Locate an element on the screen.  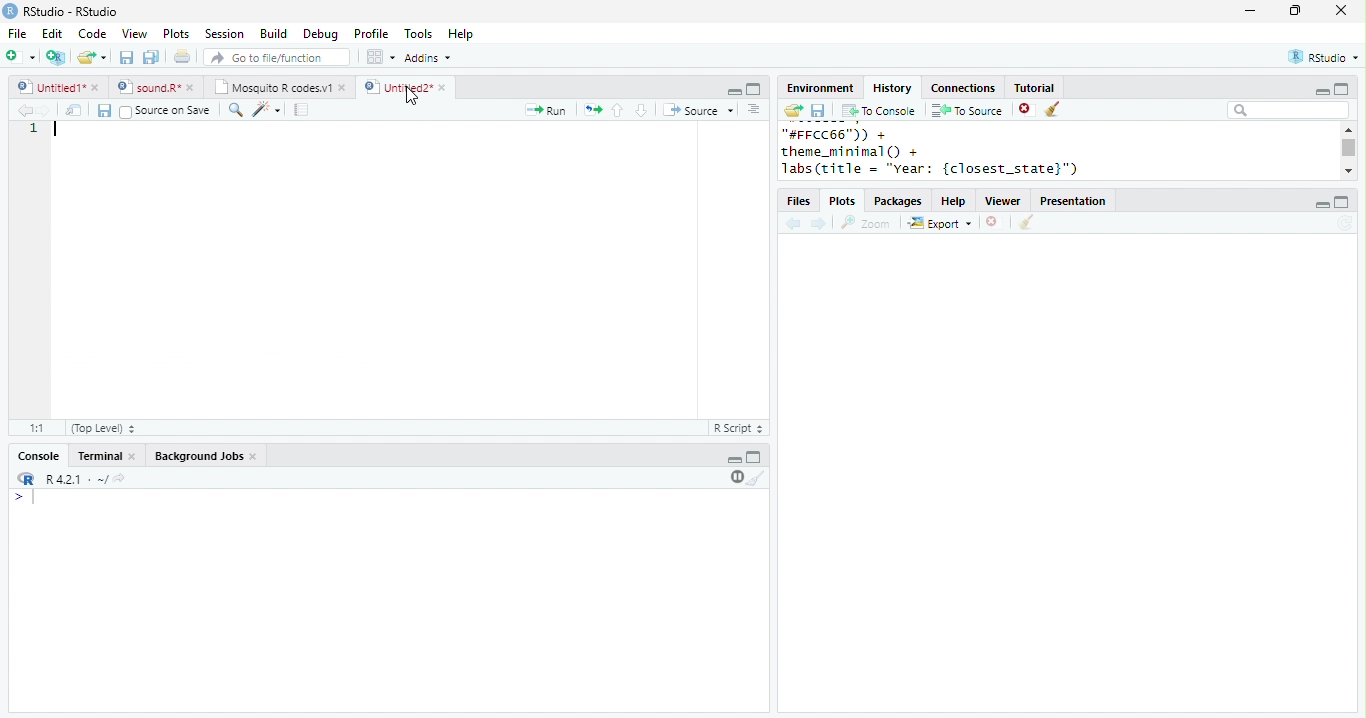
backward is located at coordinates (24, 110).